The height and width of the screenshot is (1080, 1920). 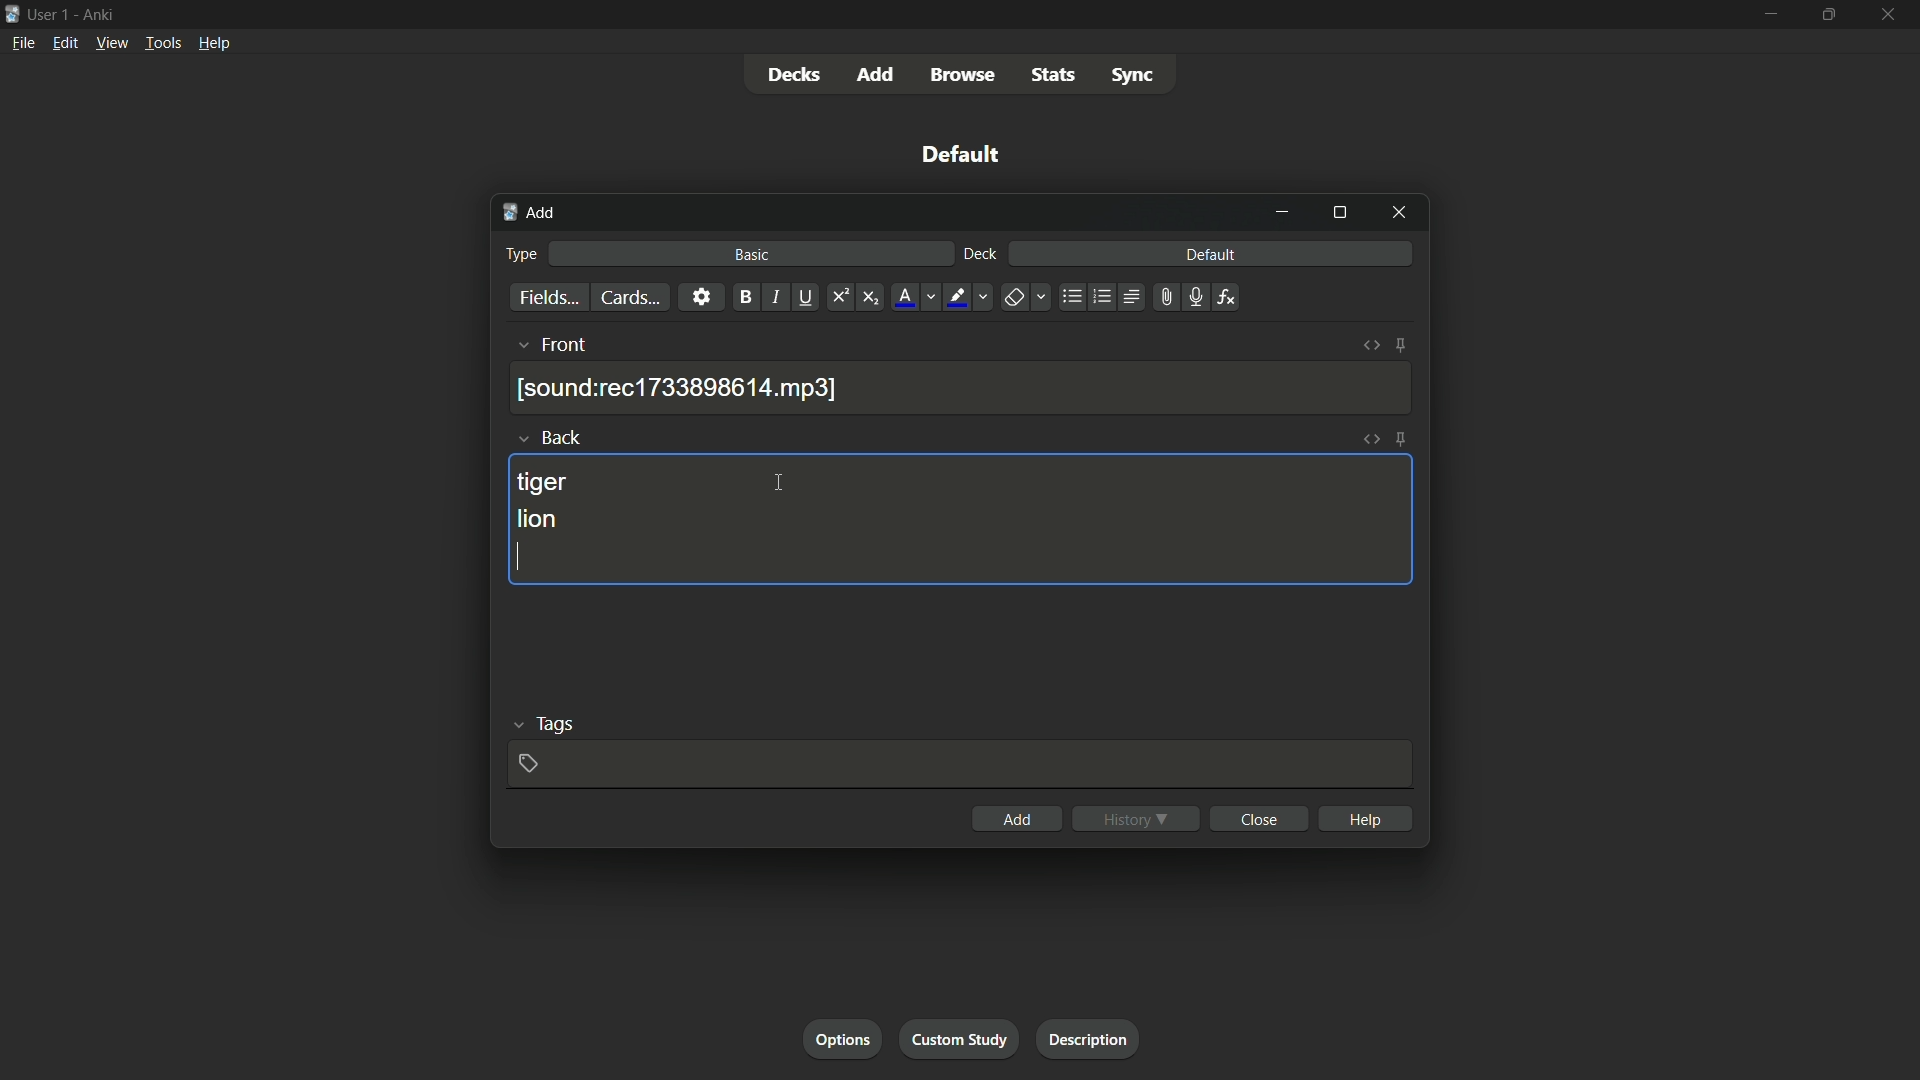 I want to click on recording saved, so click(x=681, y=388).